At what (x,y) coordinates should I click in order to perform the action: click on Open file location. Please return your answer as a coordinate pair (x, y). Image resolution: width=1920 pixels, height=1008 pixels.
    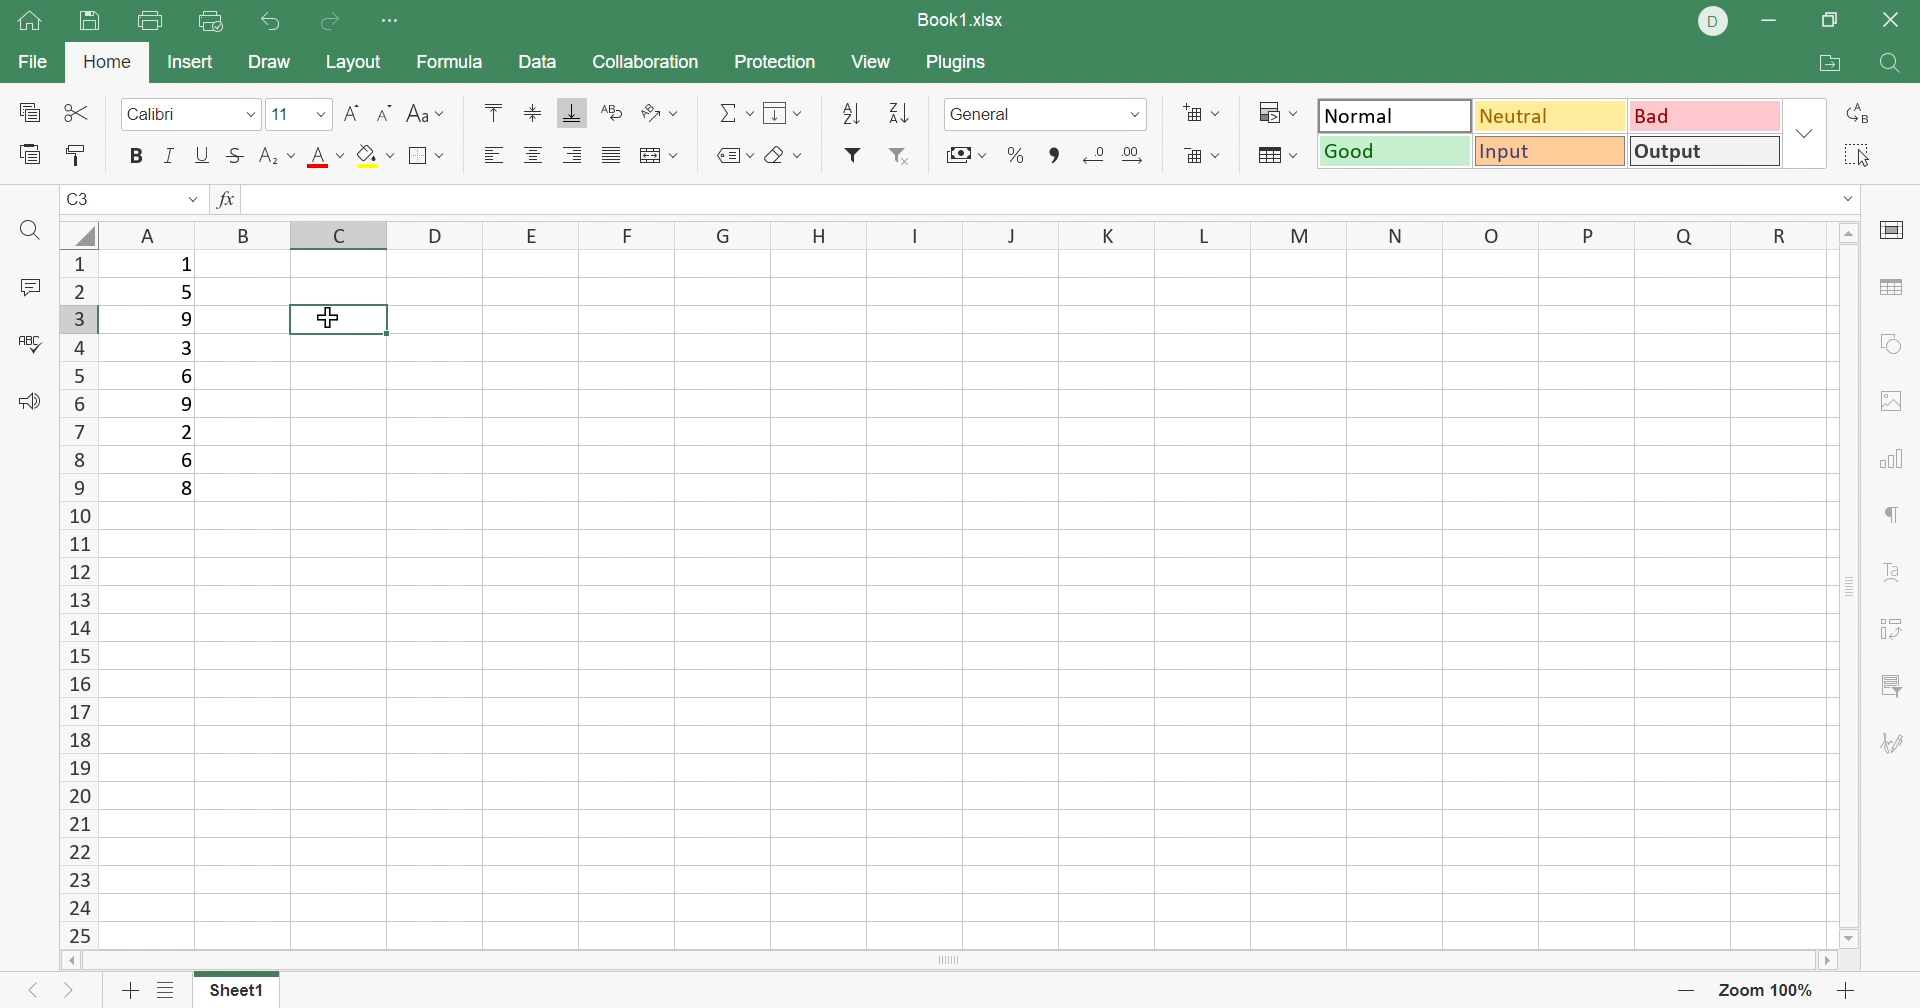
    Looking at the image, I should click on (1835, 61).